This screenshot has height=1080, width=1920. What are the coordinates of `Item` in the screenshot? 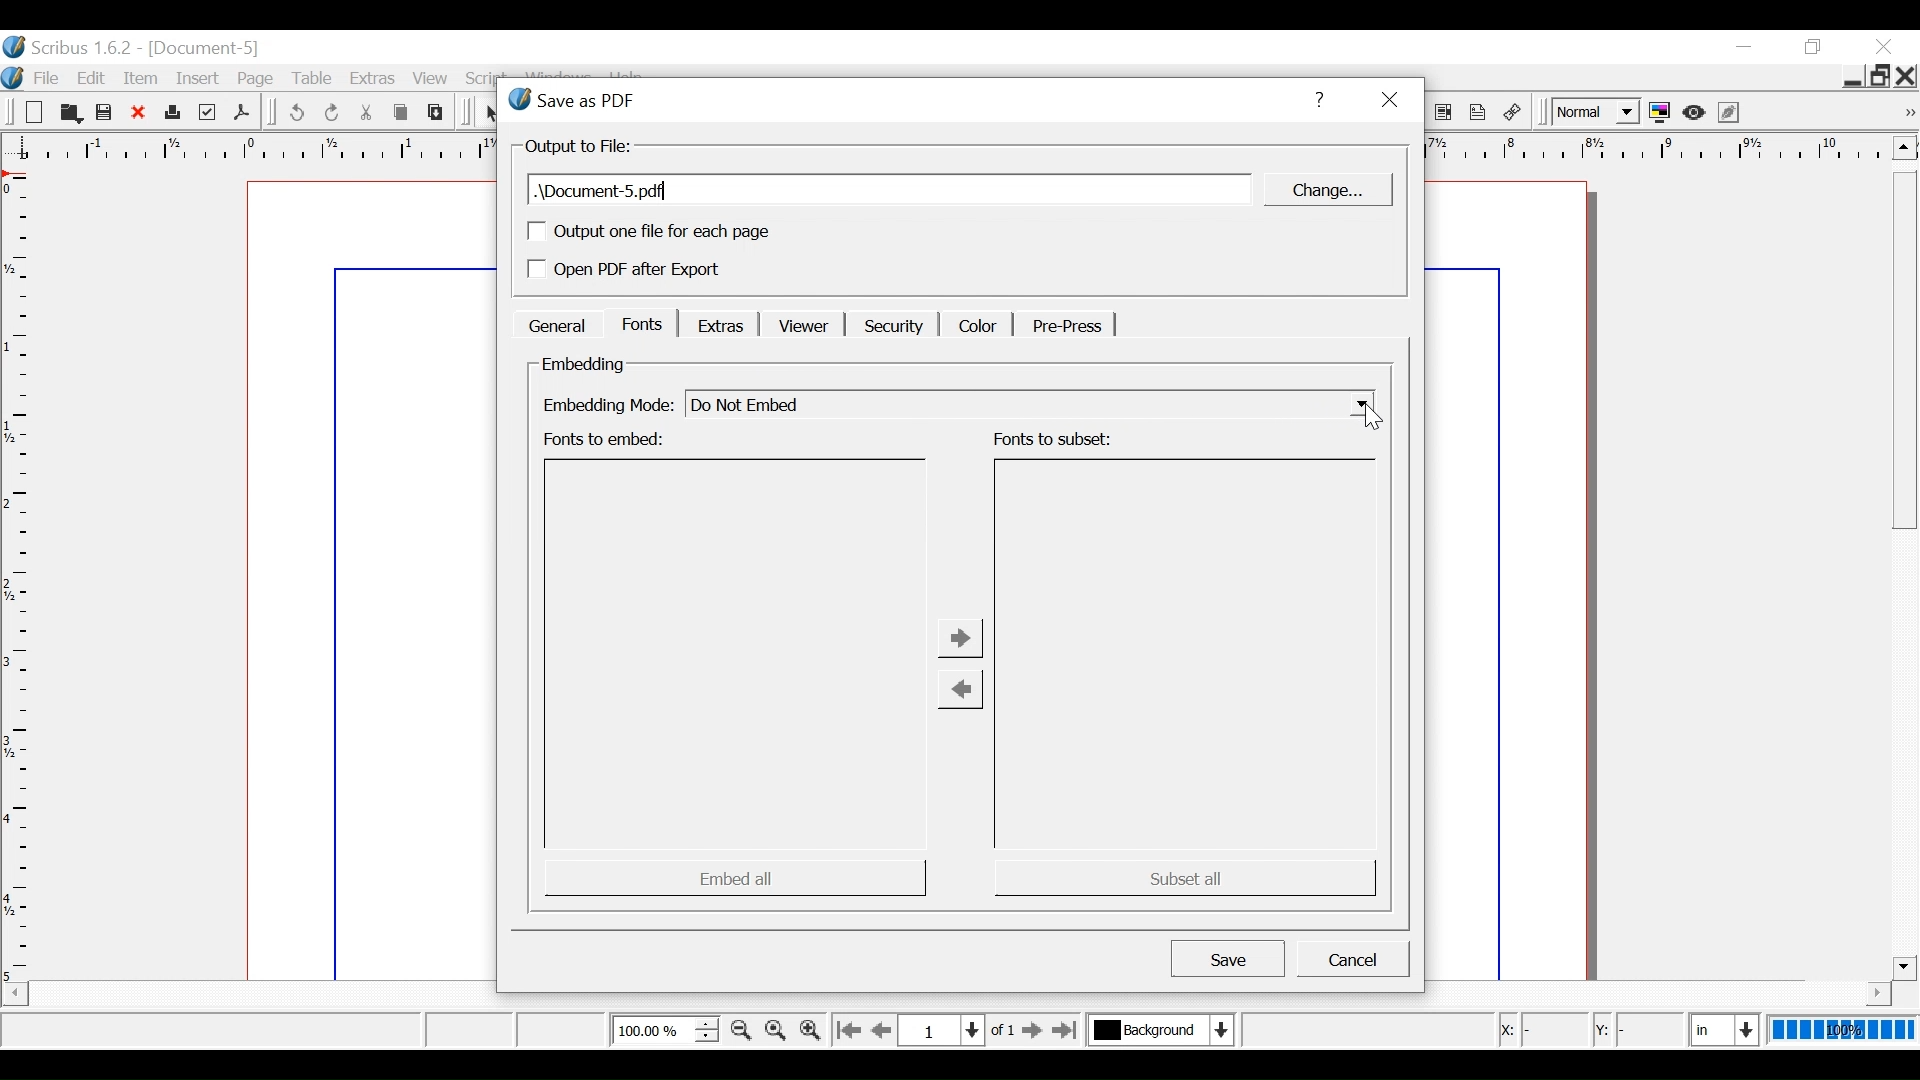 It's located at (143, 78).